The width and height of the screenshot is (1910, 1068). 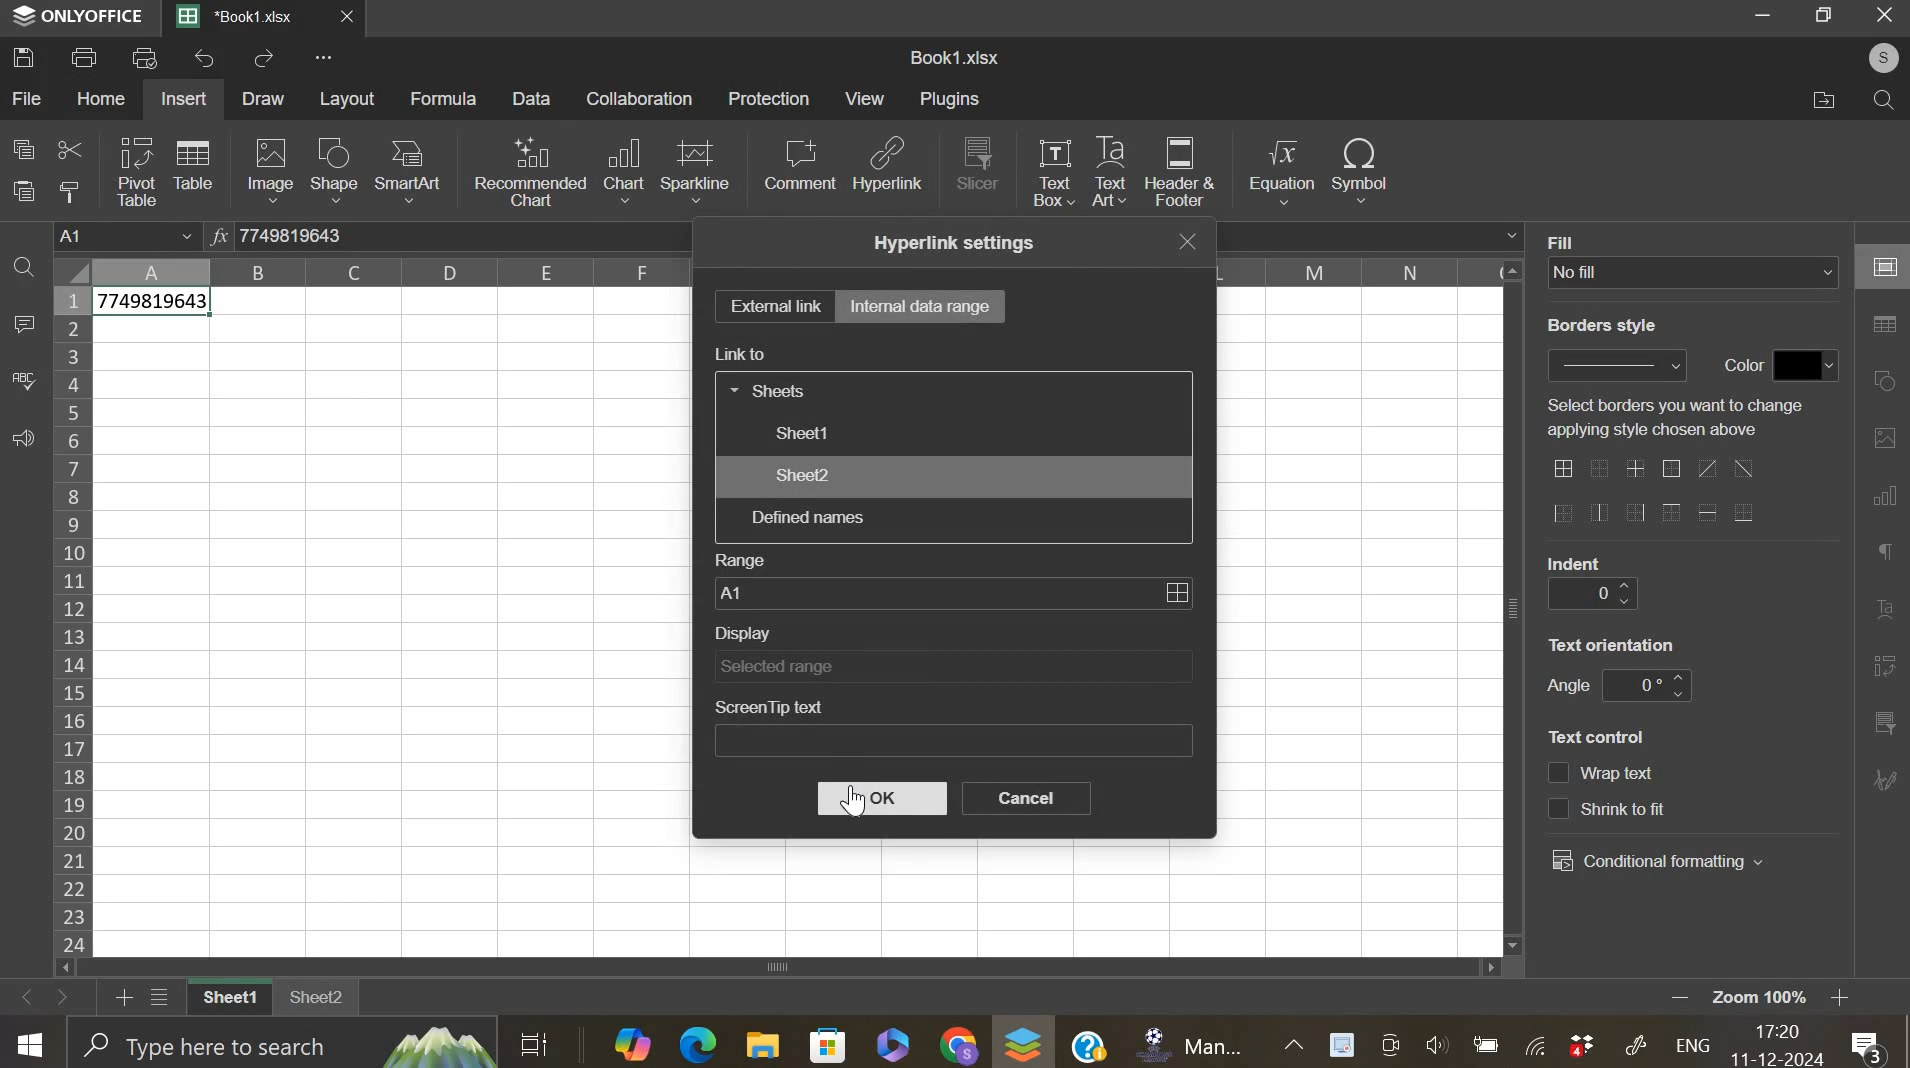 What do you see at coordinates (264, 60) in the screenshot?
I see `redo` at bounding box center [264, 60].